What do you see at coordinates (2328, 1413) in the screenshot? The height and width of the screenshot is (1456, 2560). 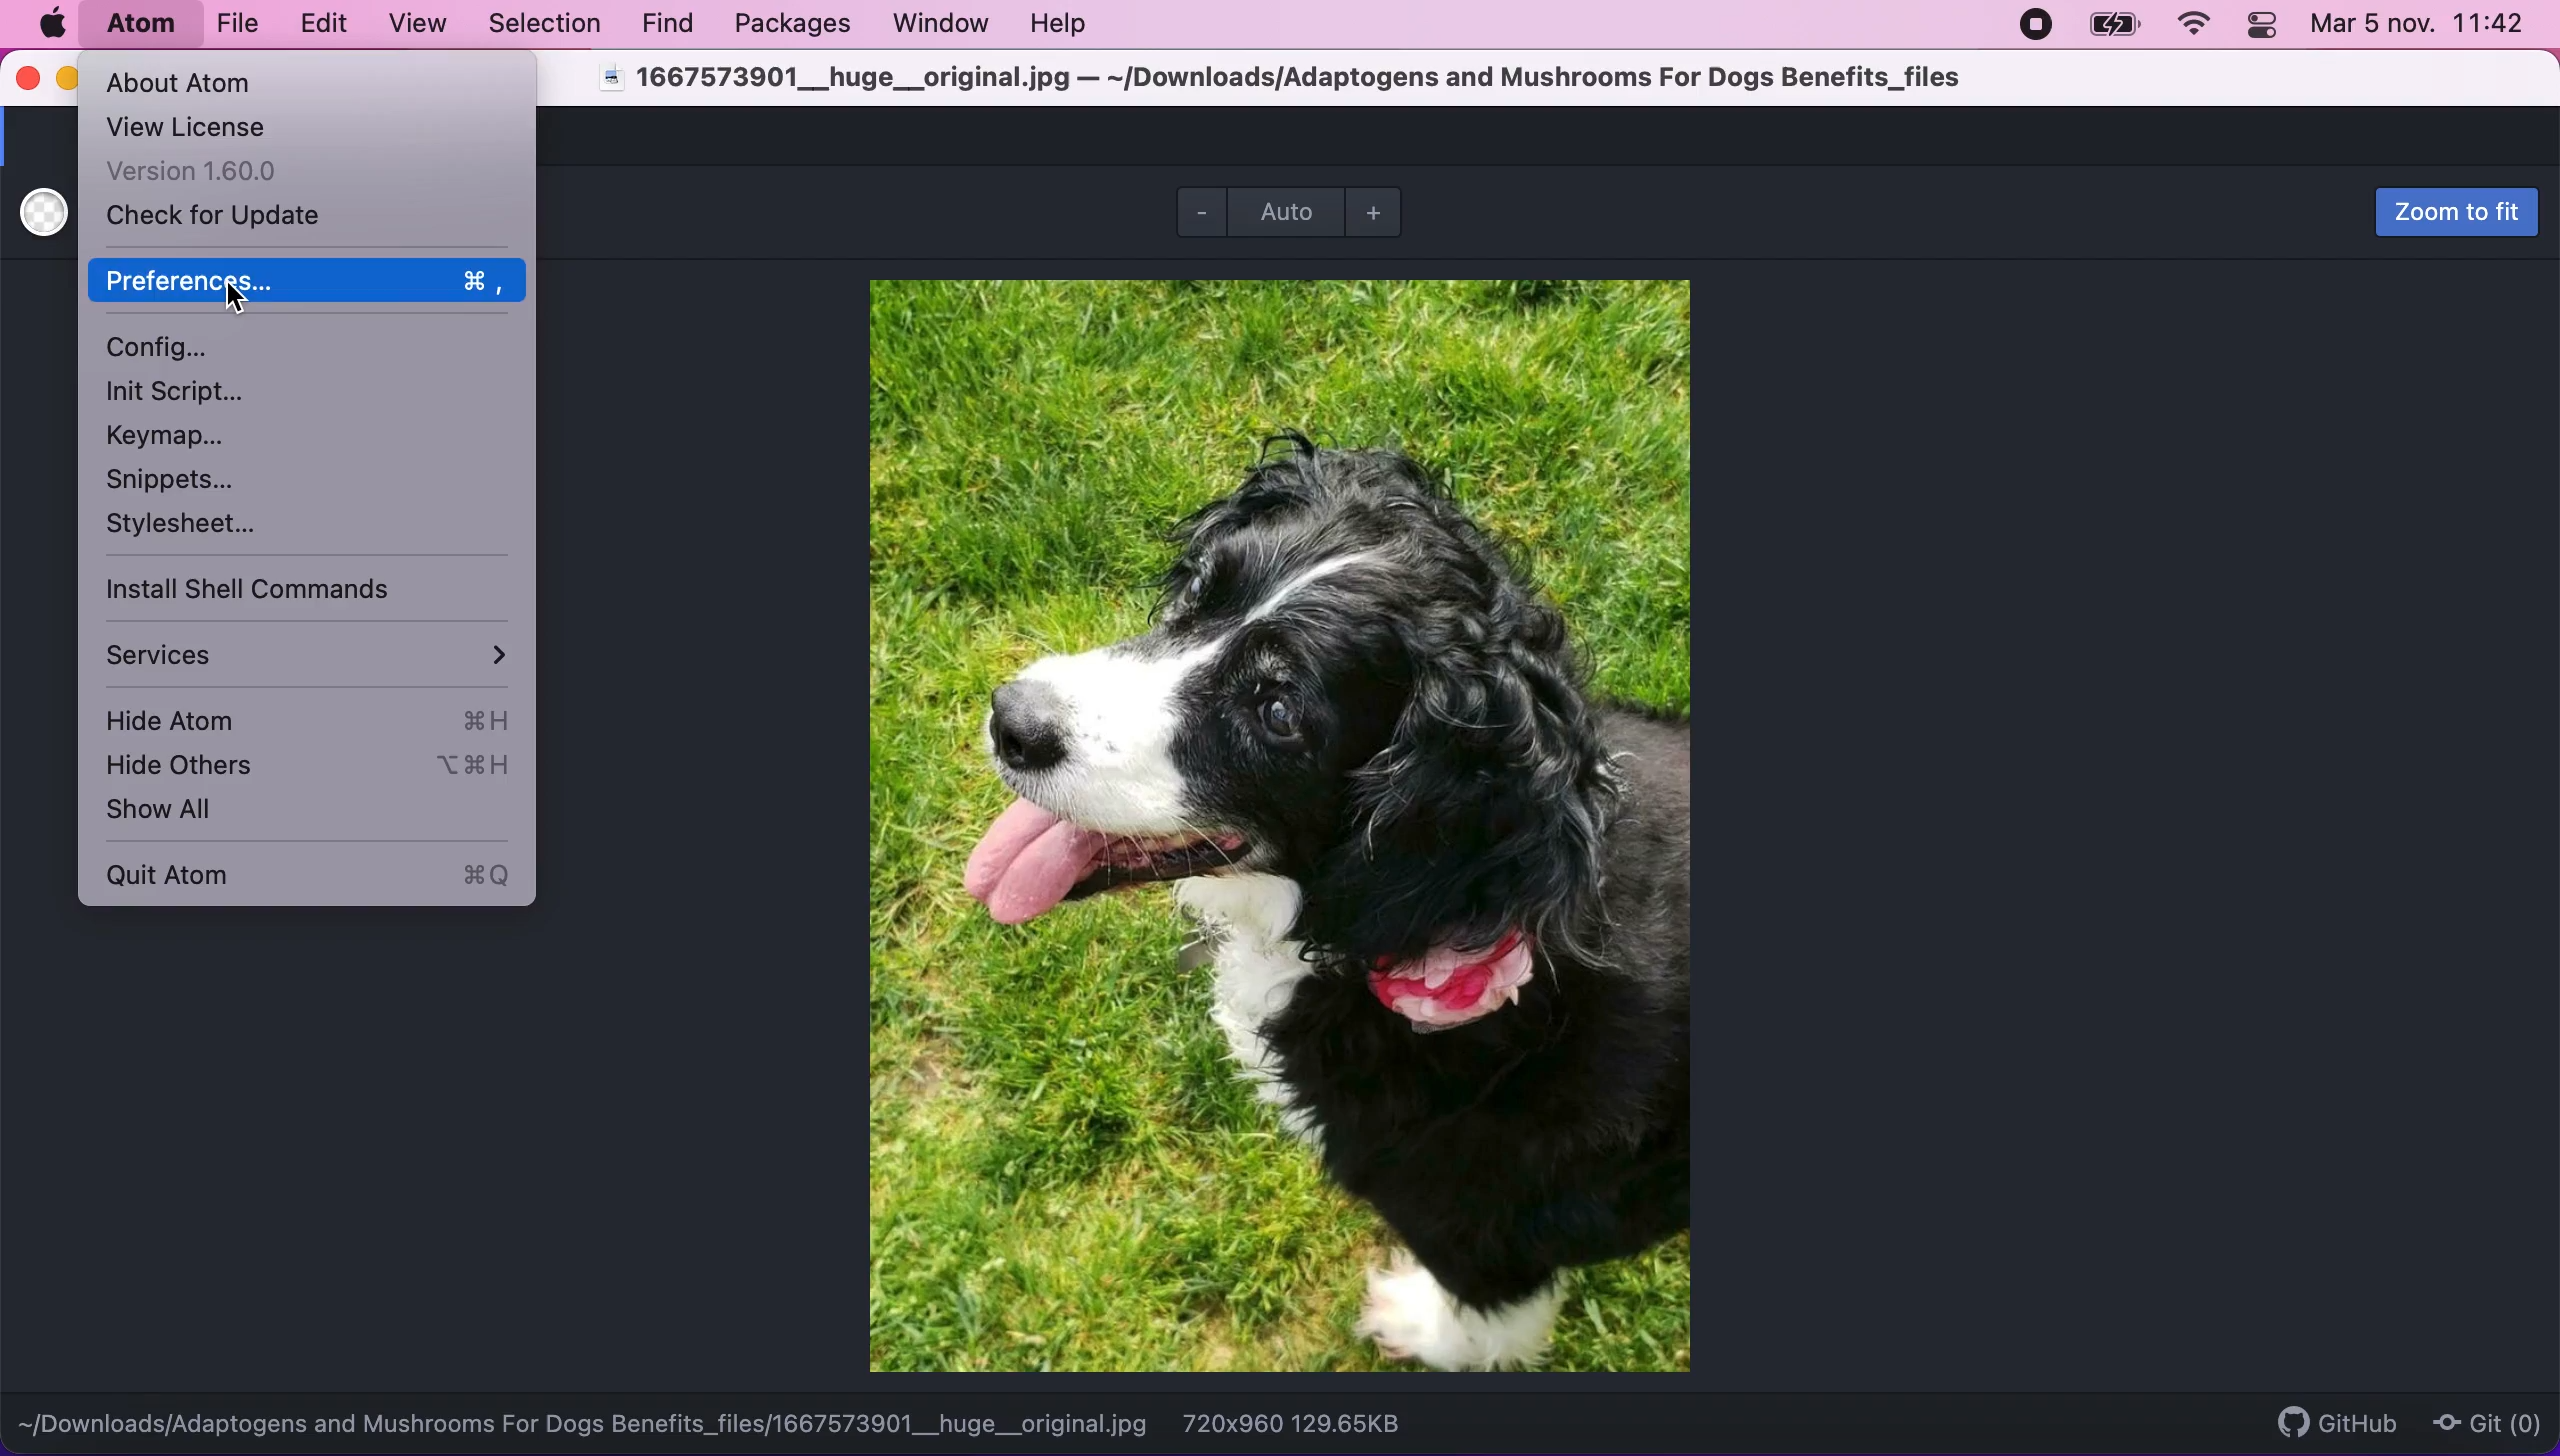 I see `github` at bounding box center [2328, 1413].